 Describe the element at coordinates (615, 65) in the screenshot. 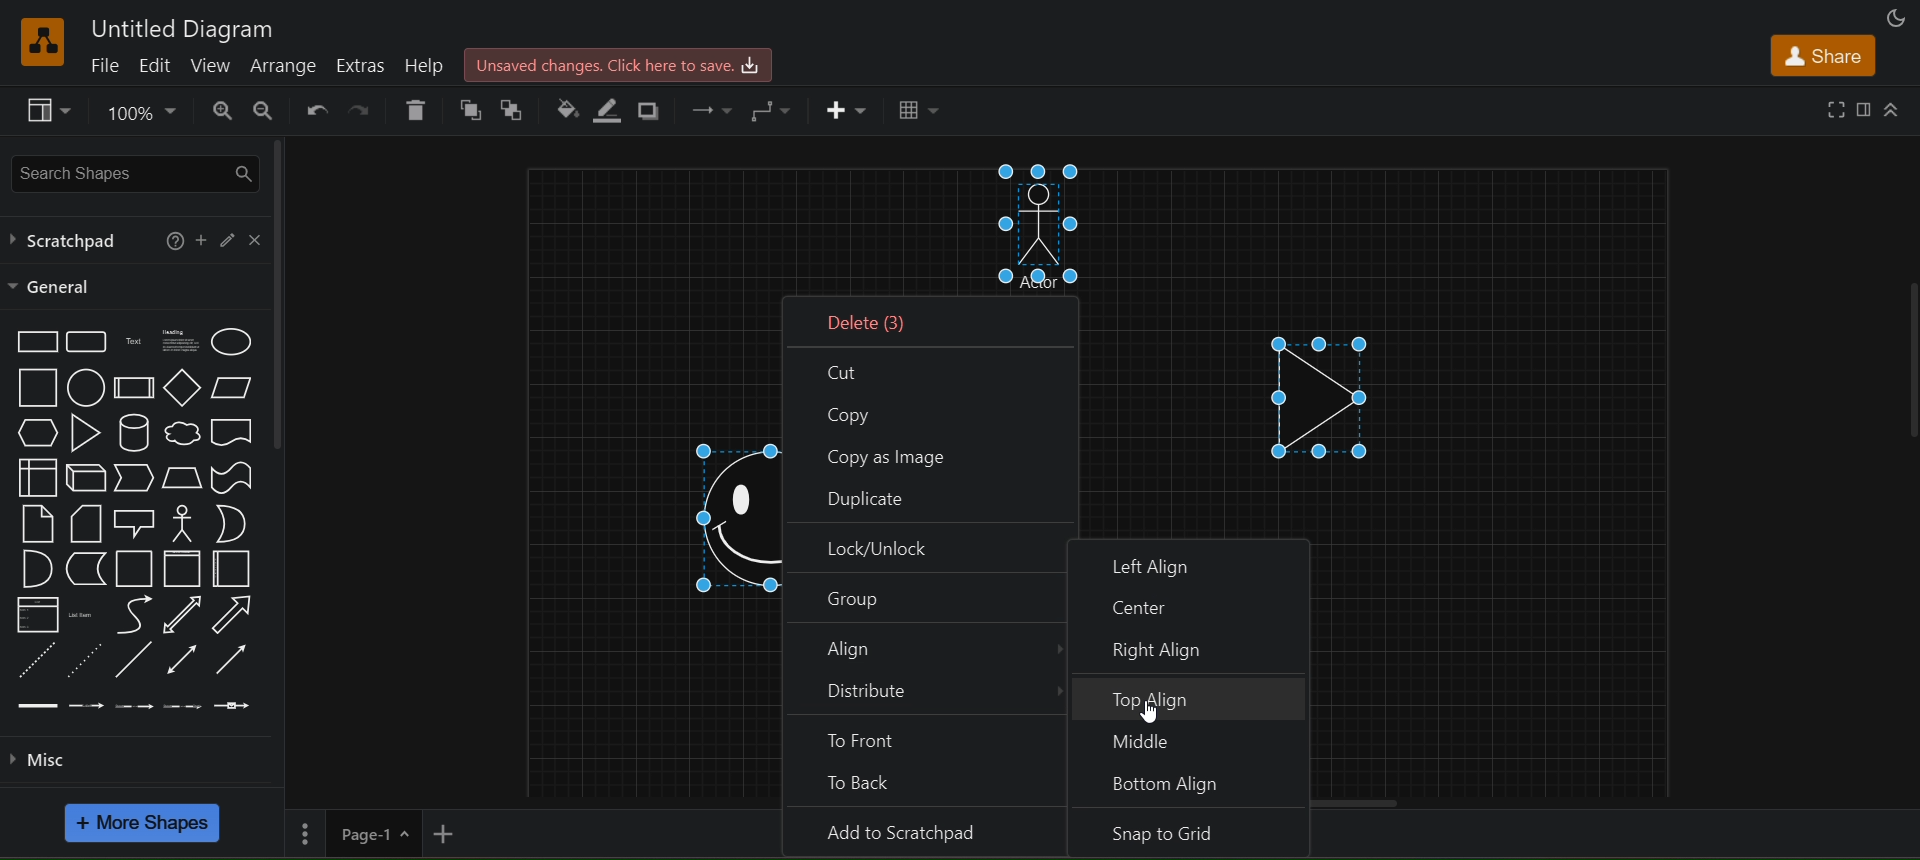

I see `click here to save` at that location.